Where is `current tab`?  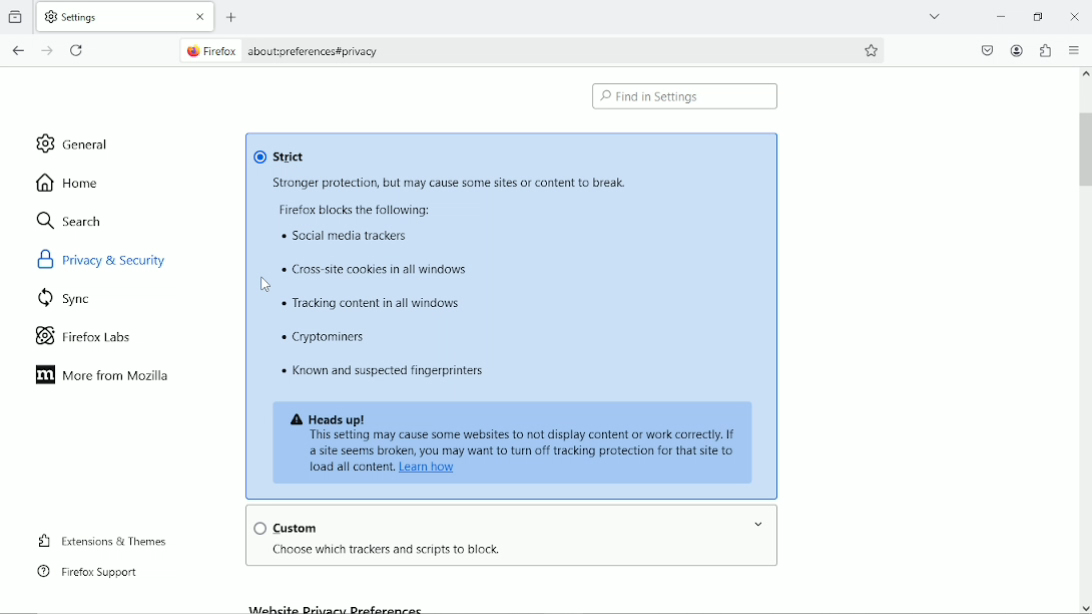 current tab is located at coordinates (113, 17).